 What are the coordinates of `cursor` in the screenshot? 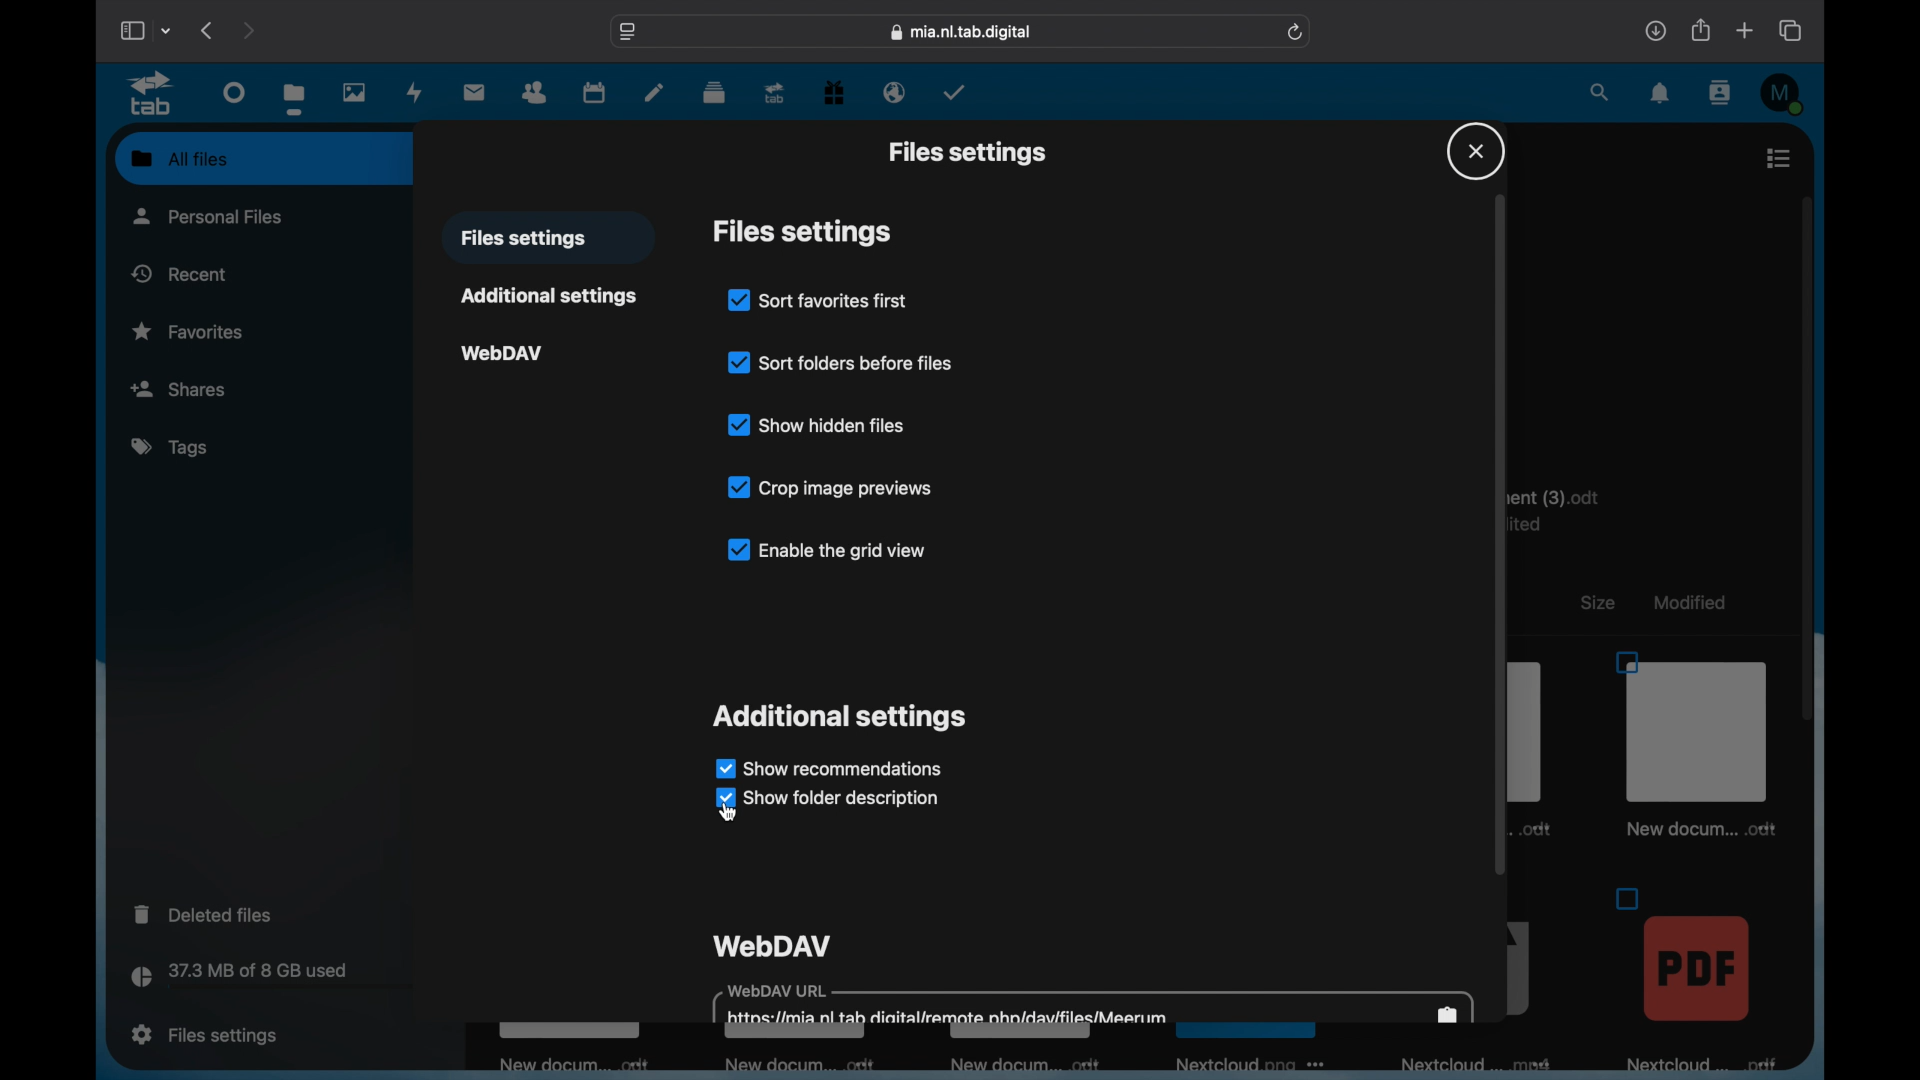 It's located at (734, 815).